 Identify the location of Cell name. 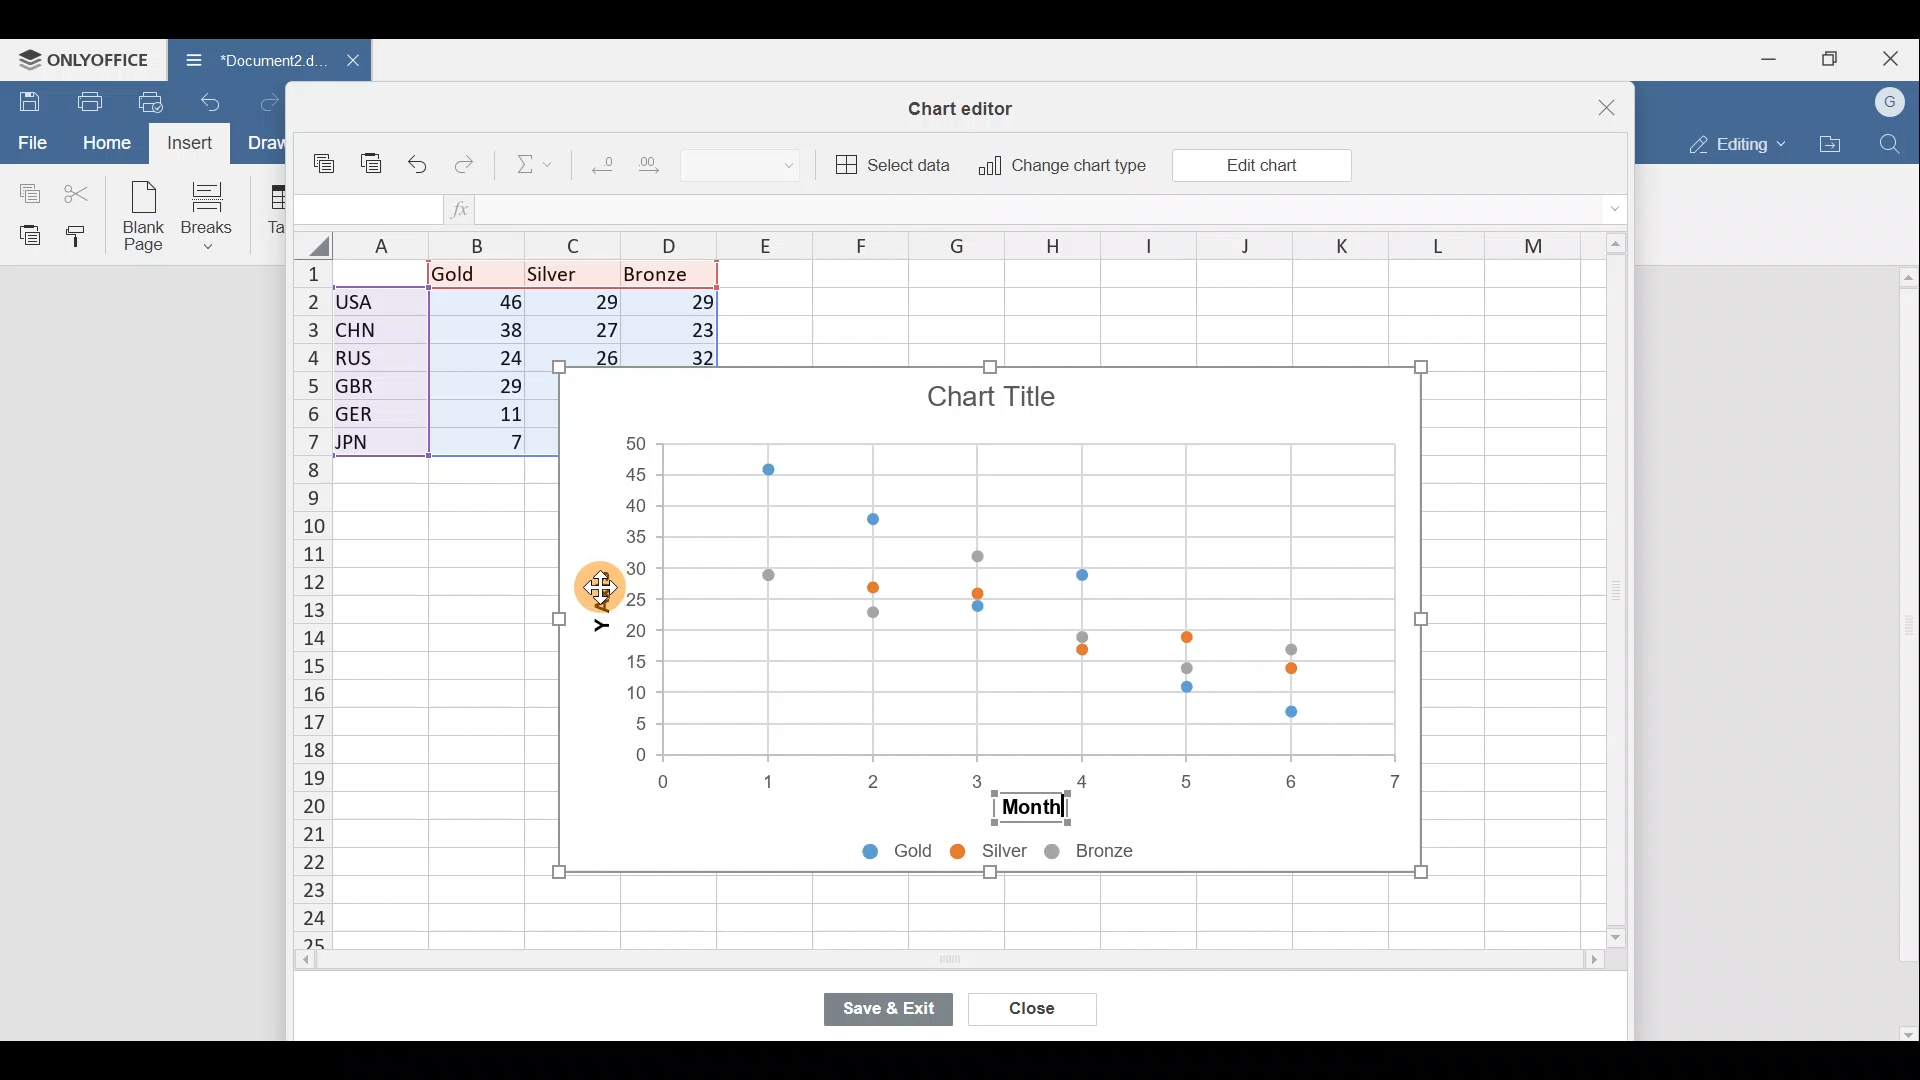
(365, 204).